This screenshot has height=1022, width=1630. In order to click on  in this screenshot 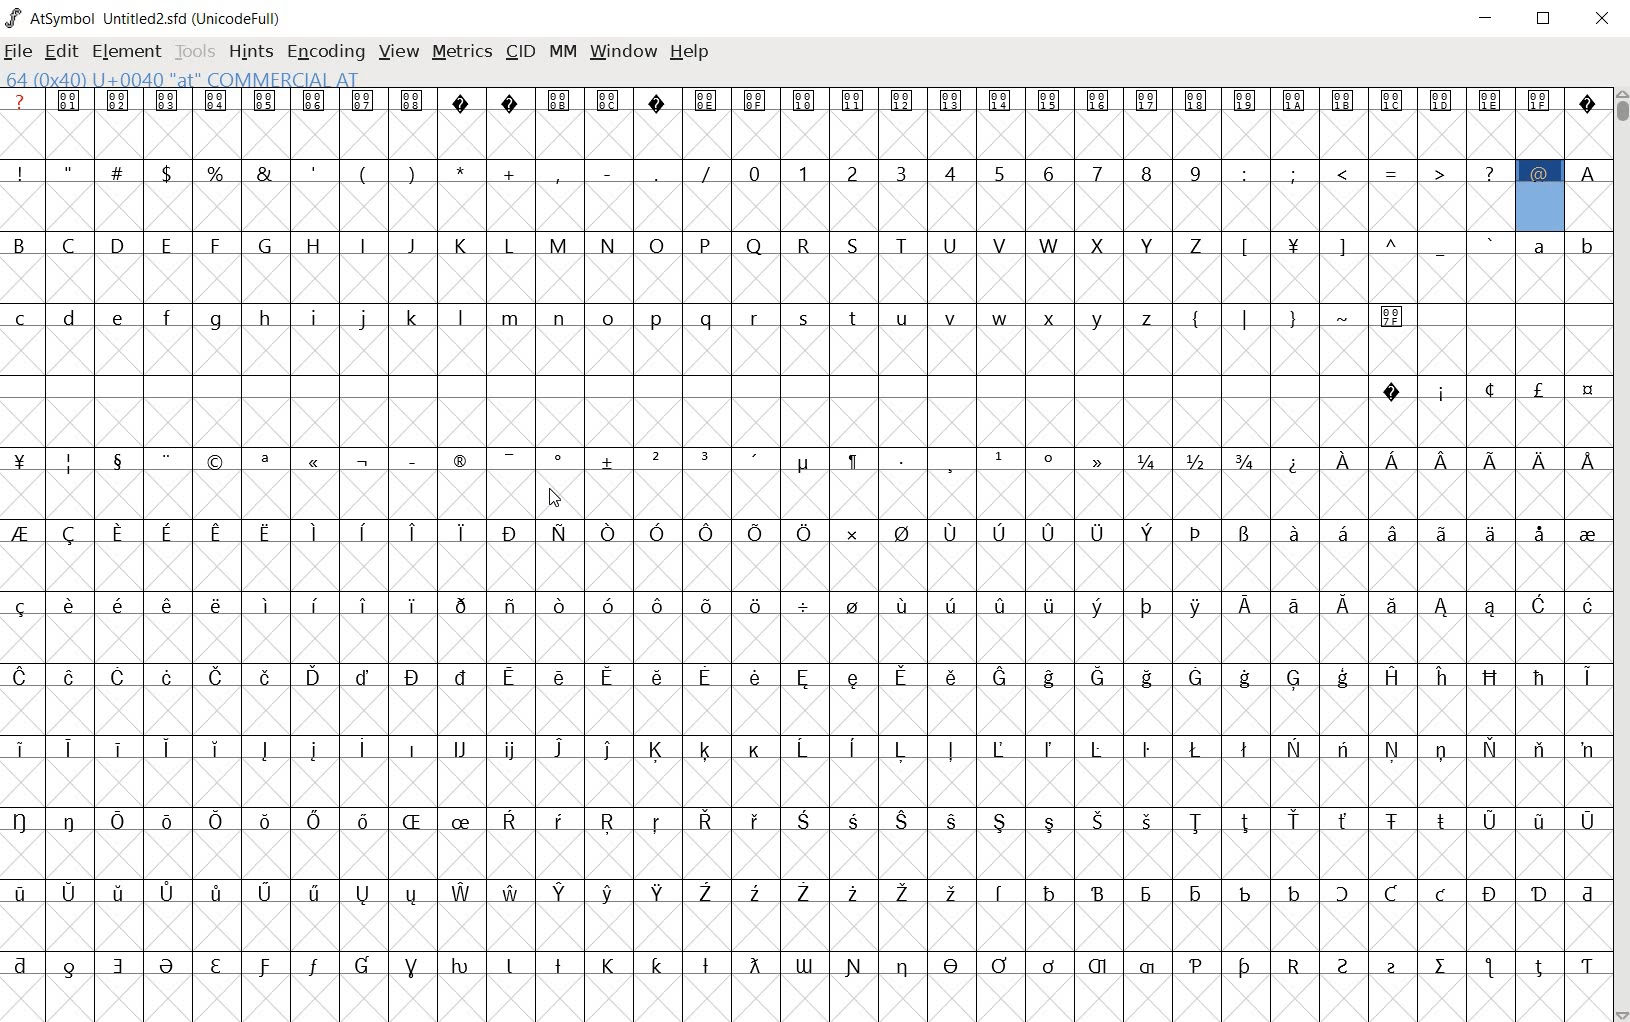, I will do `click(804, 602)`.